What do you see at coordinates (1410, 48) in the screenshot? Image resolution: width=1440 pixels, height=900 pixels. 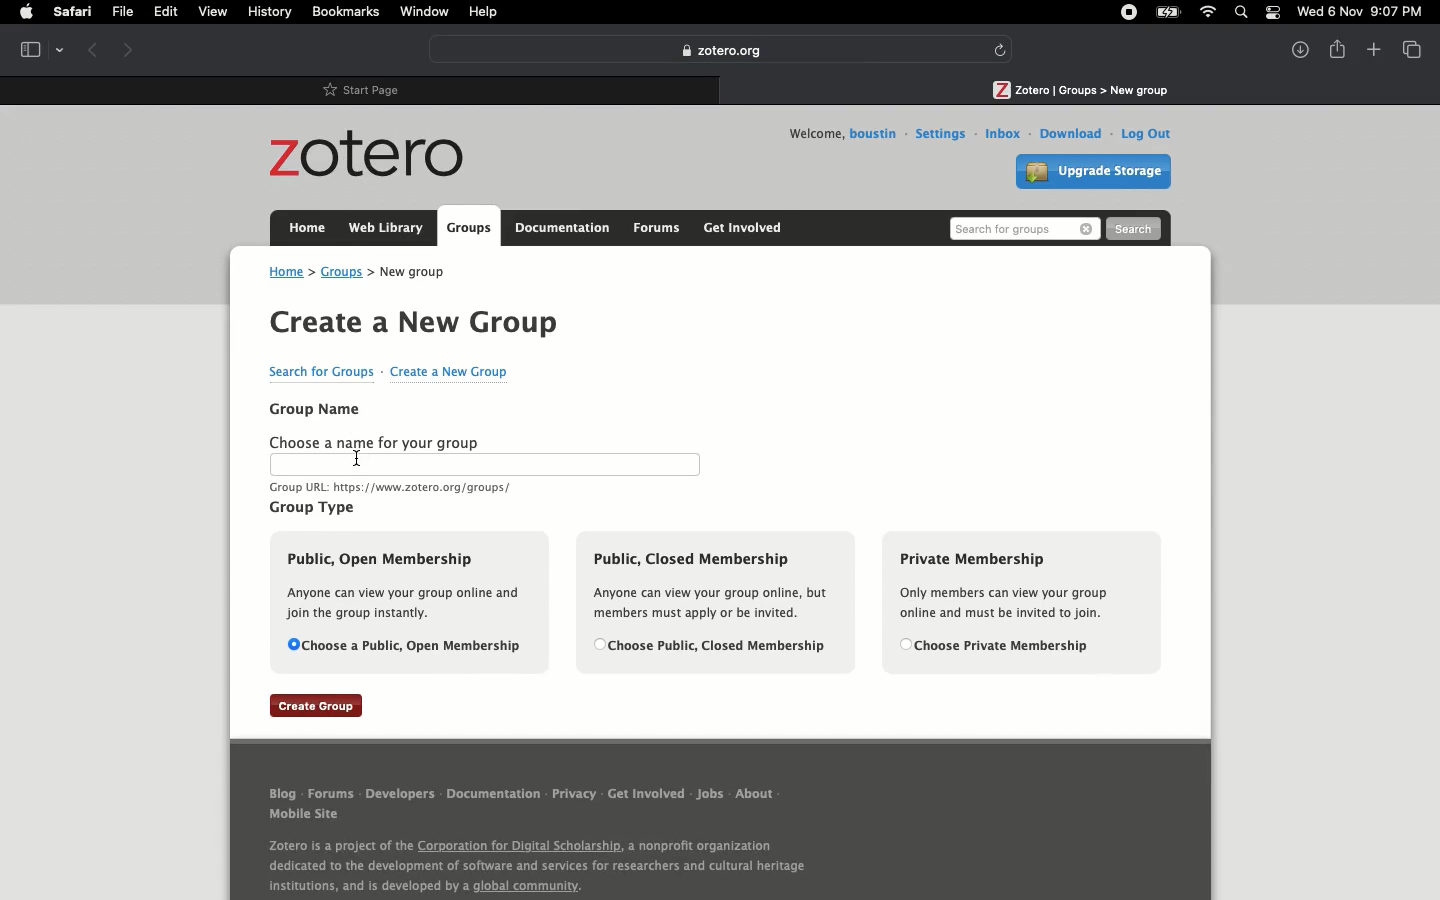 I see `View` at bounding box center [1410, 48].